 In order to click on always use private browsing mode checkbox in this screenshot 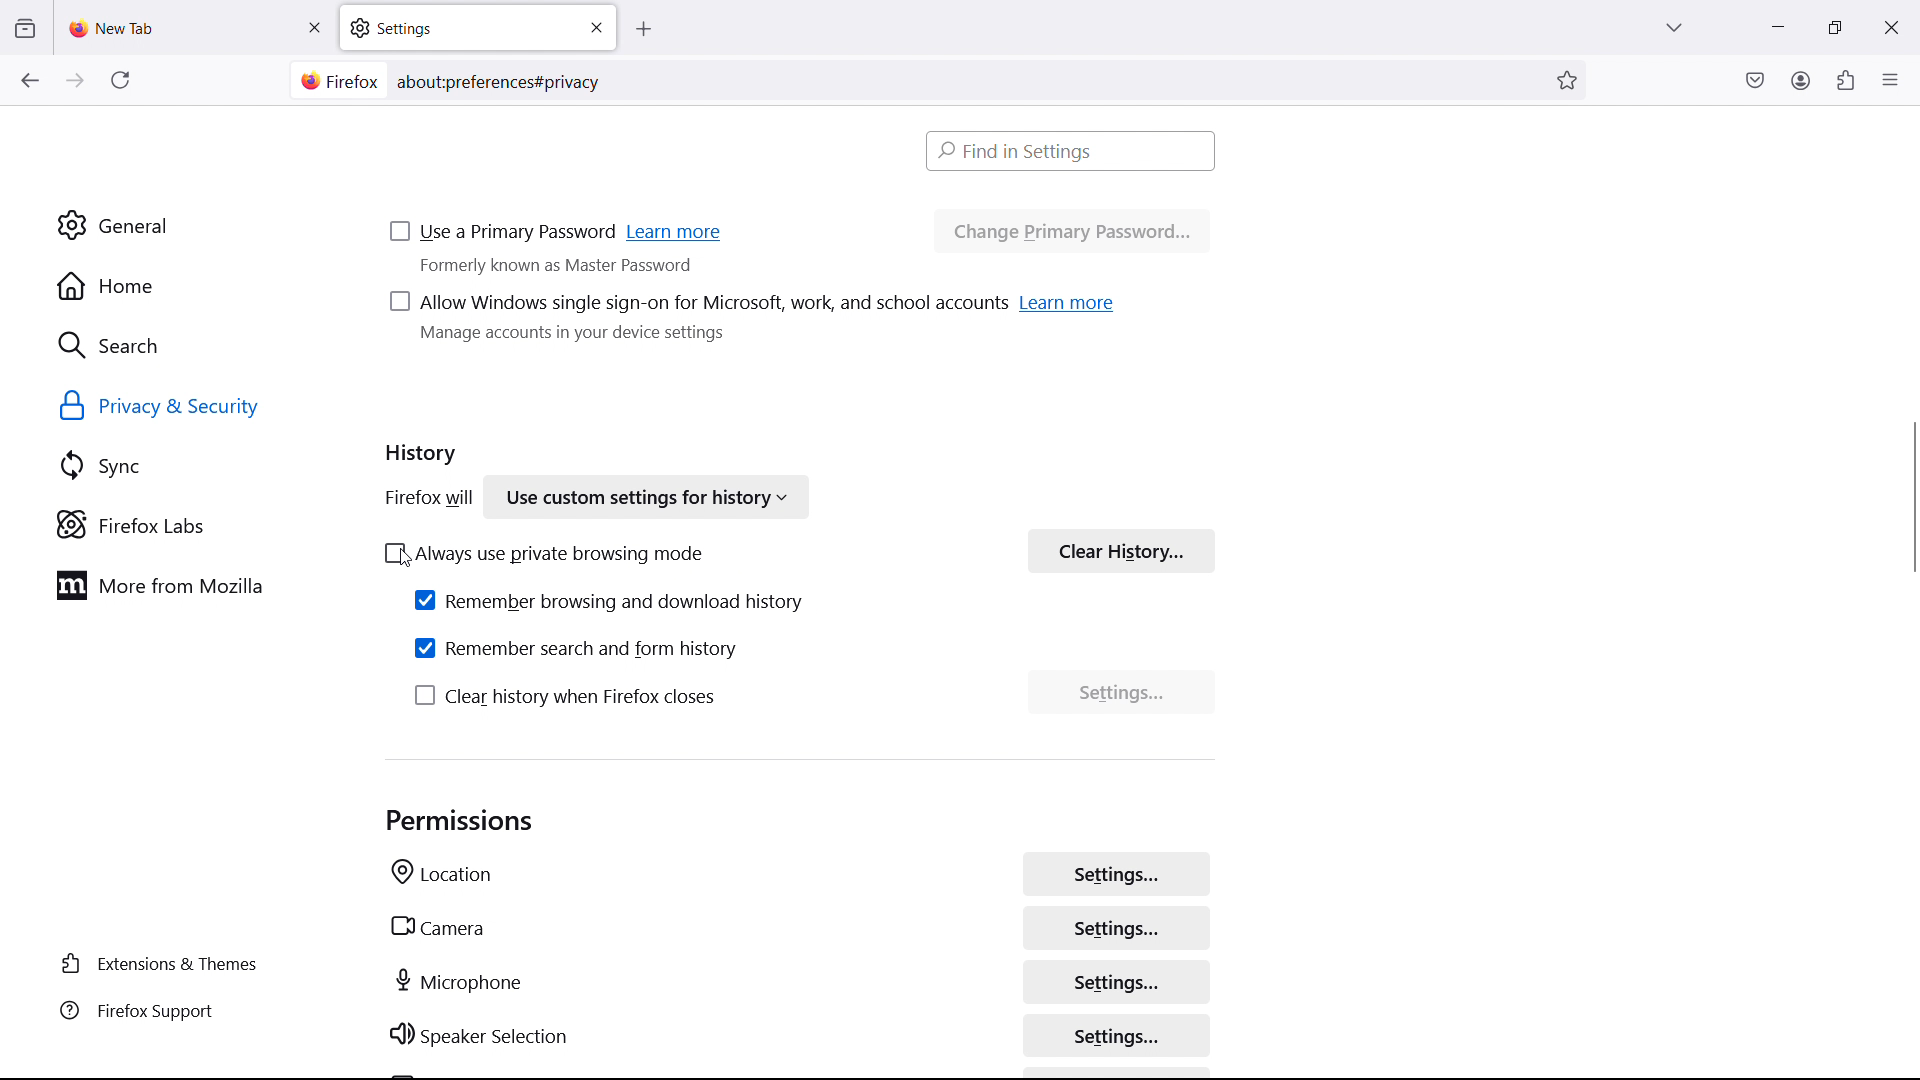, I will do `click(538, 553)`.